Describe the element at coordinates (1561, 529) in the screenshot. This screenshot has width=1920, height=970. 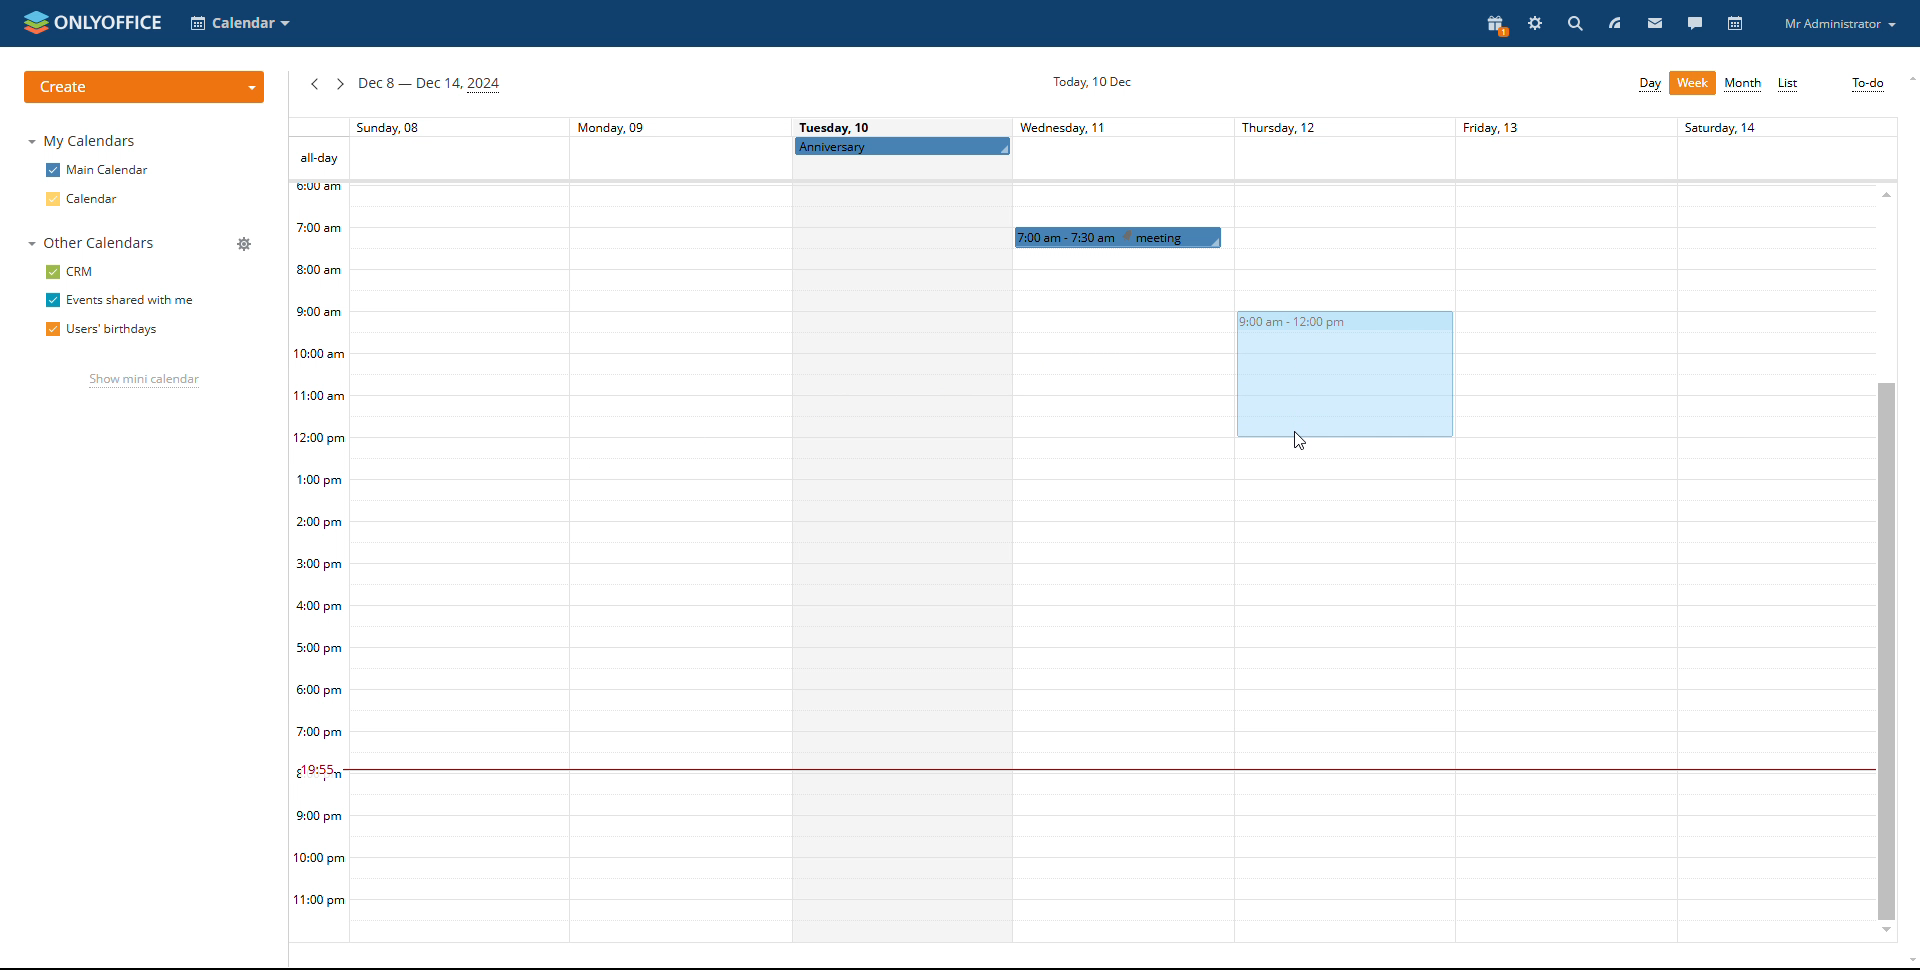
I see `friday` at that location.